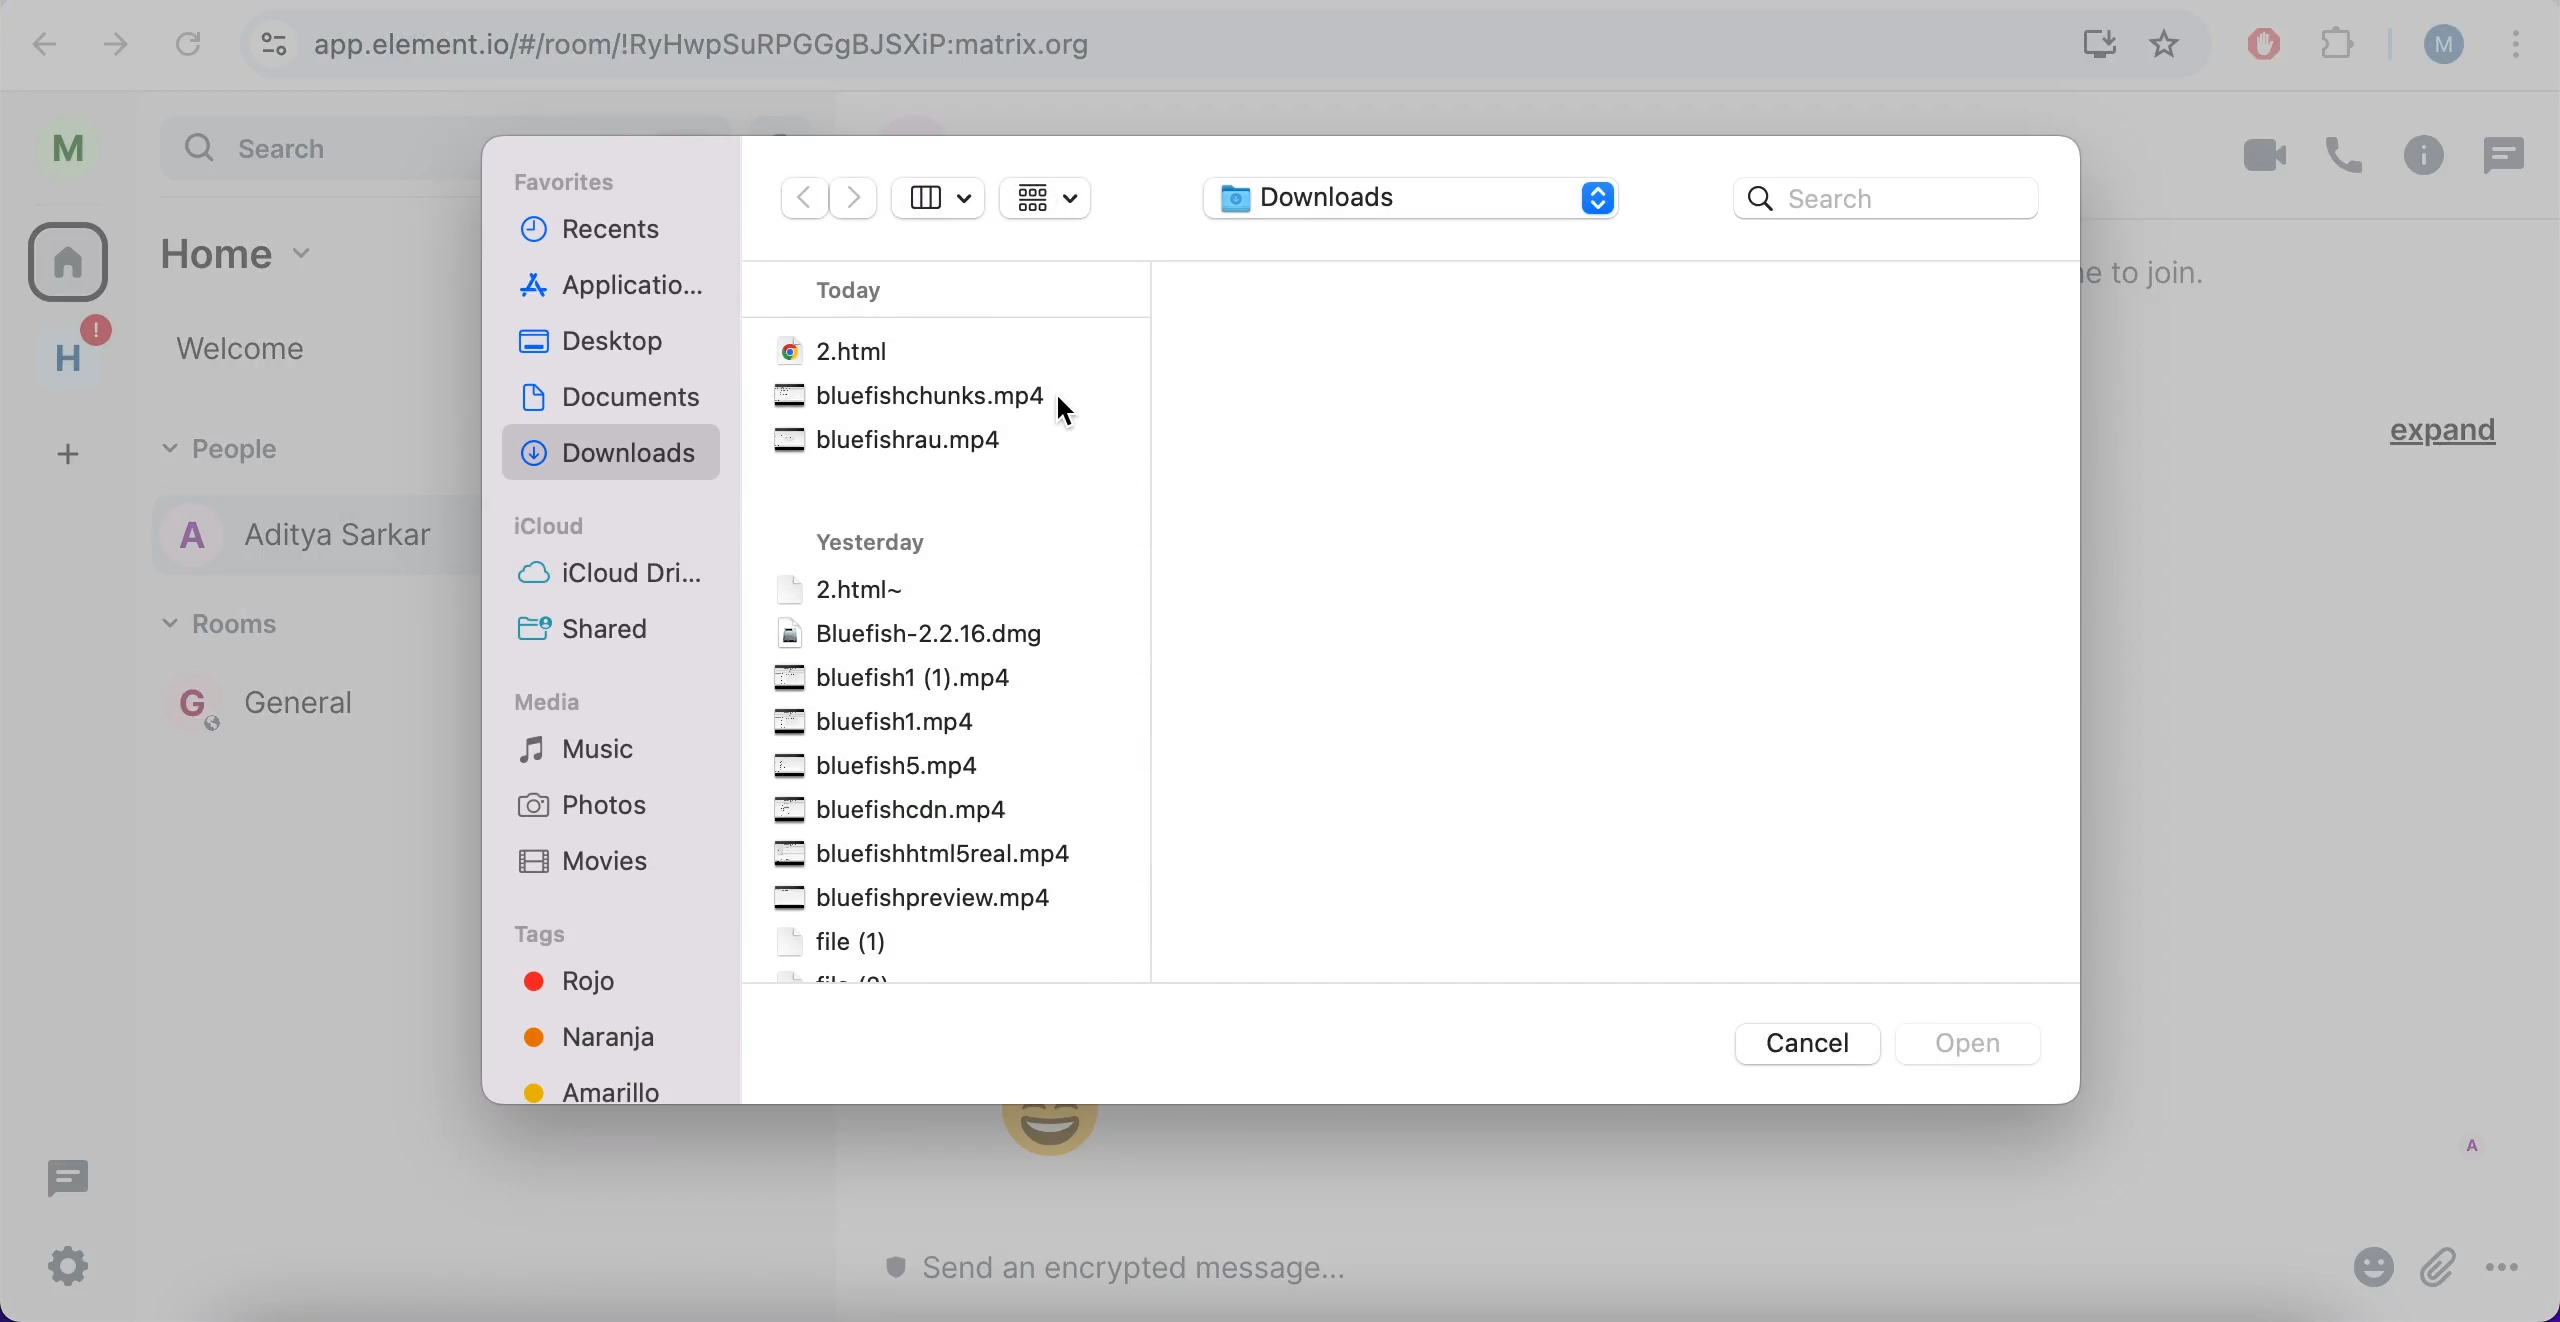 Image resolution: width=2560 pixels, height=1322 pixels. What do you see at coordinates (944, 202) in the screenshot?
I see `show sidebar` at bounding box center [944, 202].